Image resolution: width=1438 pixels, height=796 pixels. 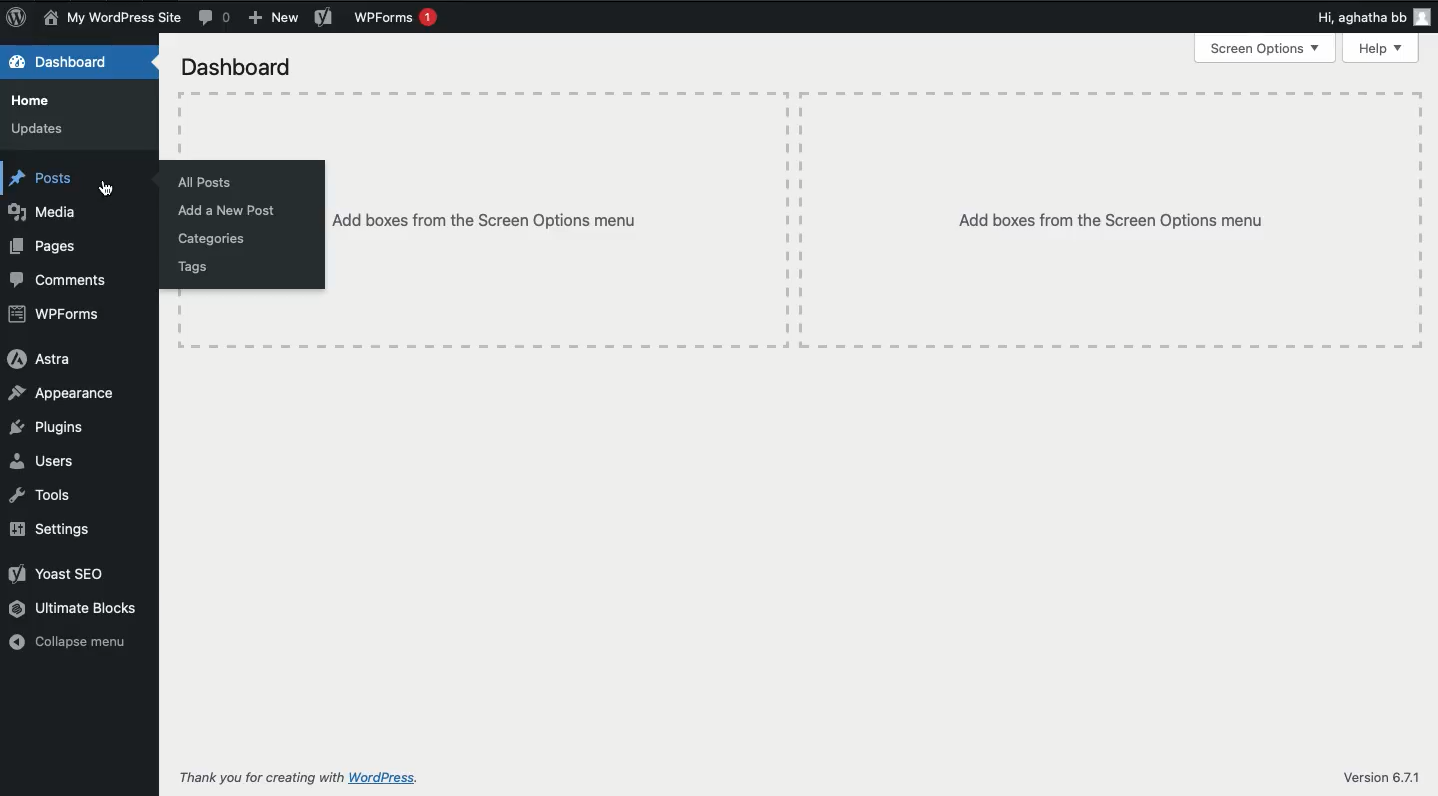 I want to click on WPForms, so click(x=394, y=18).